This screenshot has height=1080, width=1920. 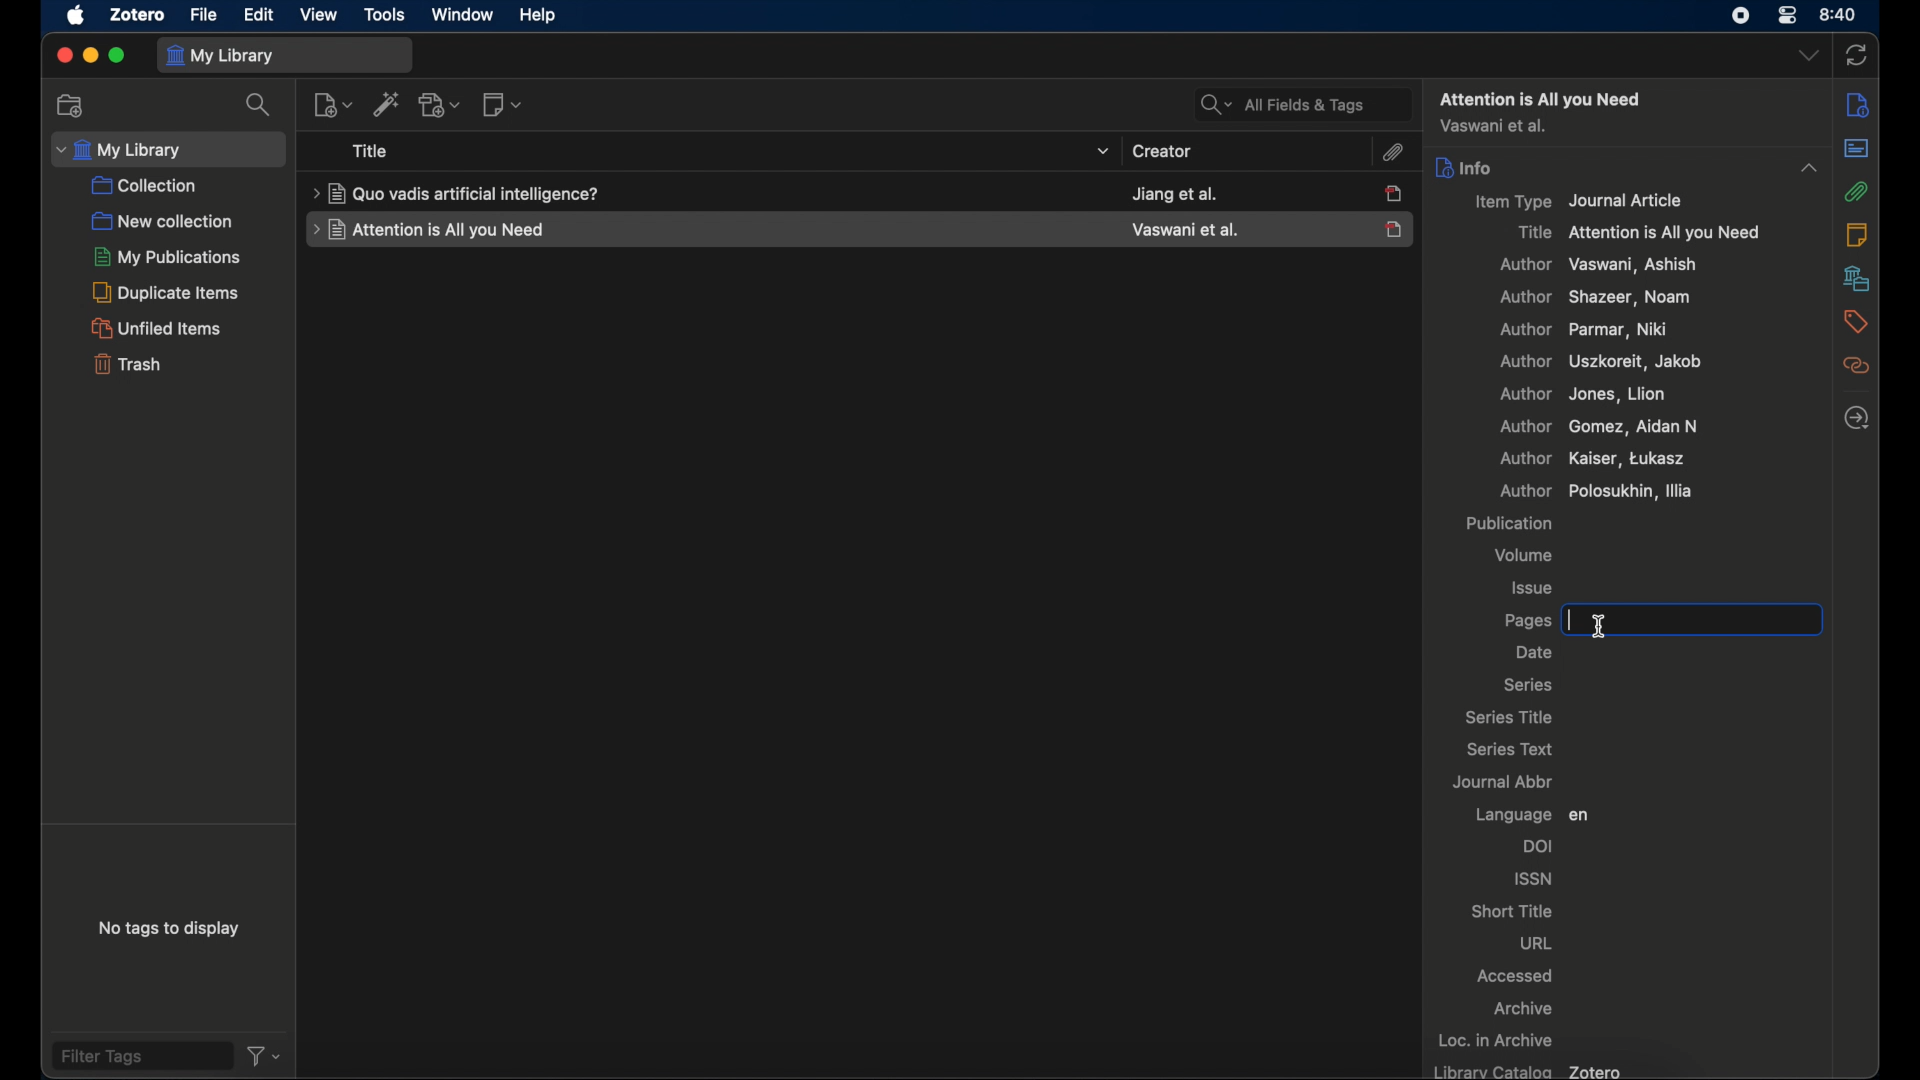 What do you see at coordinates (385, 14) in the screenshot?
I see `tools` at bounding box center [385, 14].